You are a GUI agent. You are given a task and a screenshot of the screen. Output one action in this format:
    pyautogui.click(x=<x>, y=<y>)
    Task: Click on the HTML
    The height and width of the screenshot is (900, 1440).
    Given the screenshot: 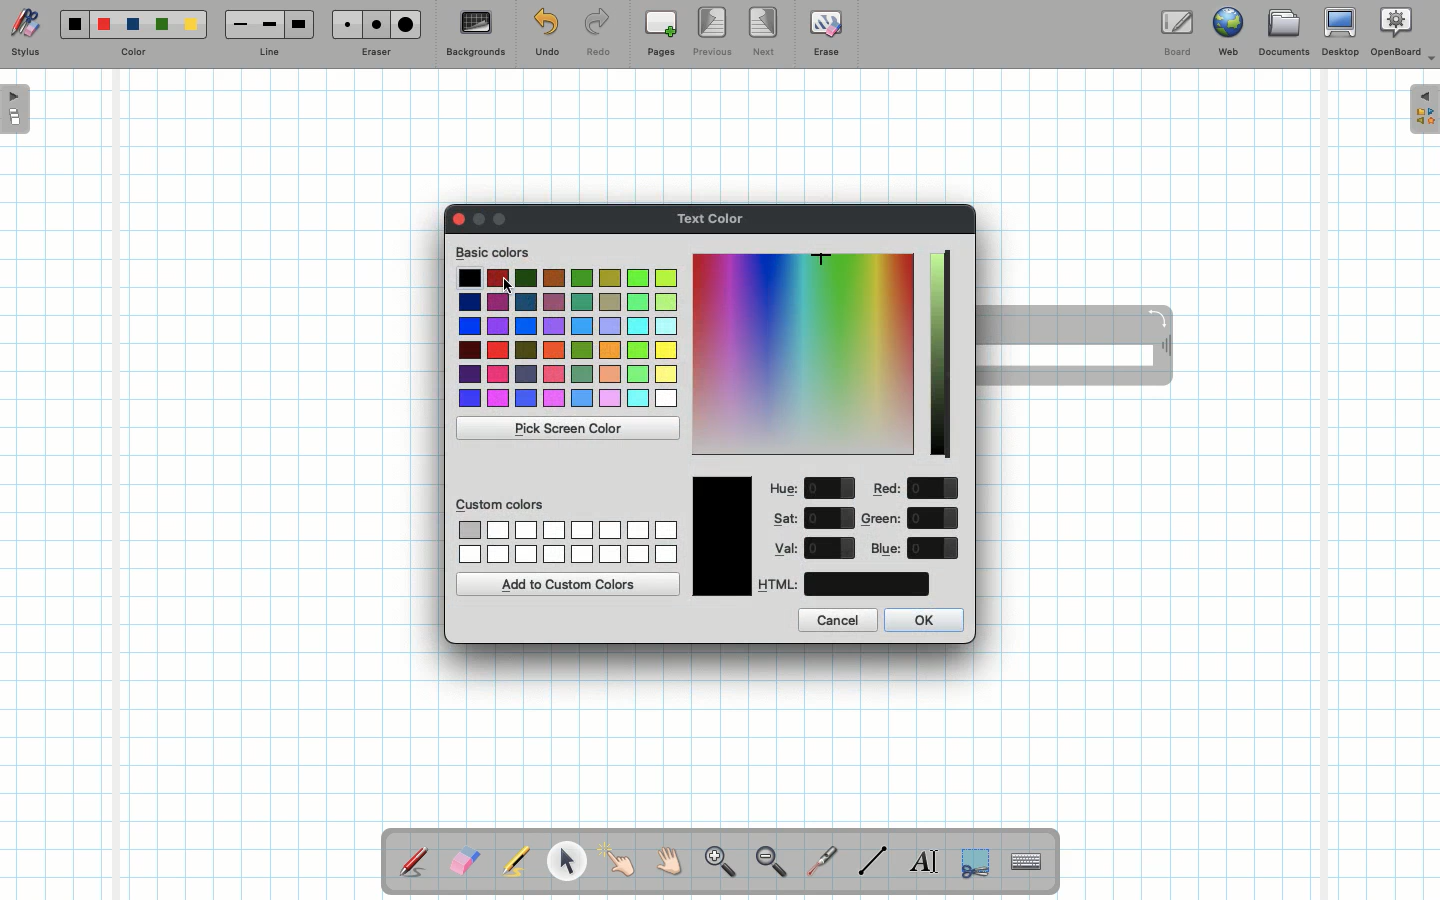 What is the action you would take?
    pyautogui.click(x=779, y=584)
    